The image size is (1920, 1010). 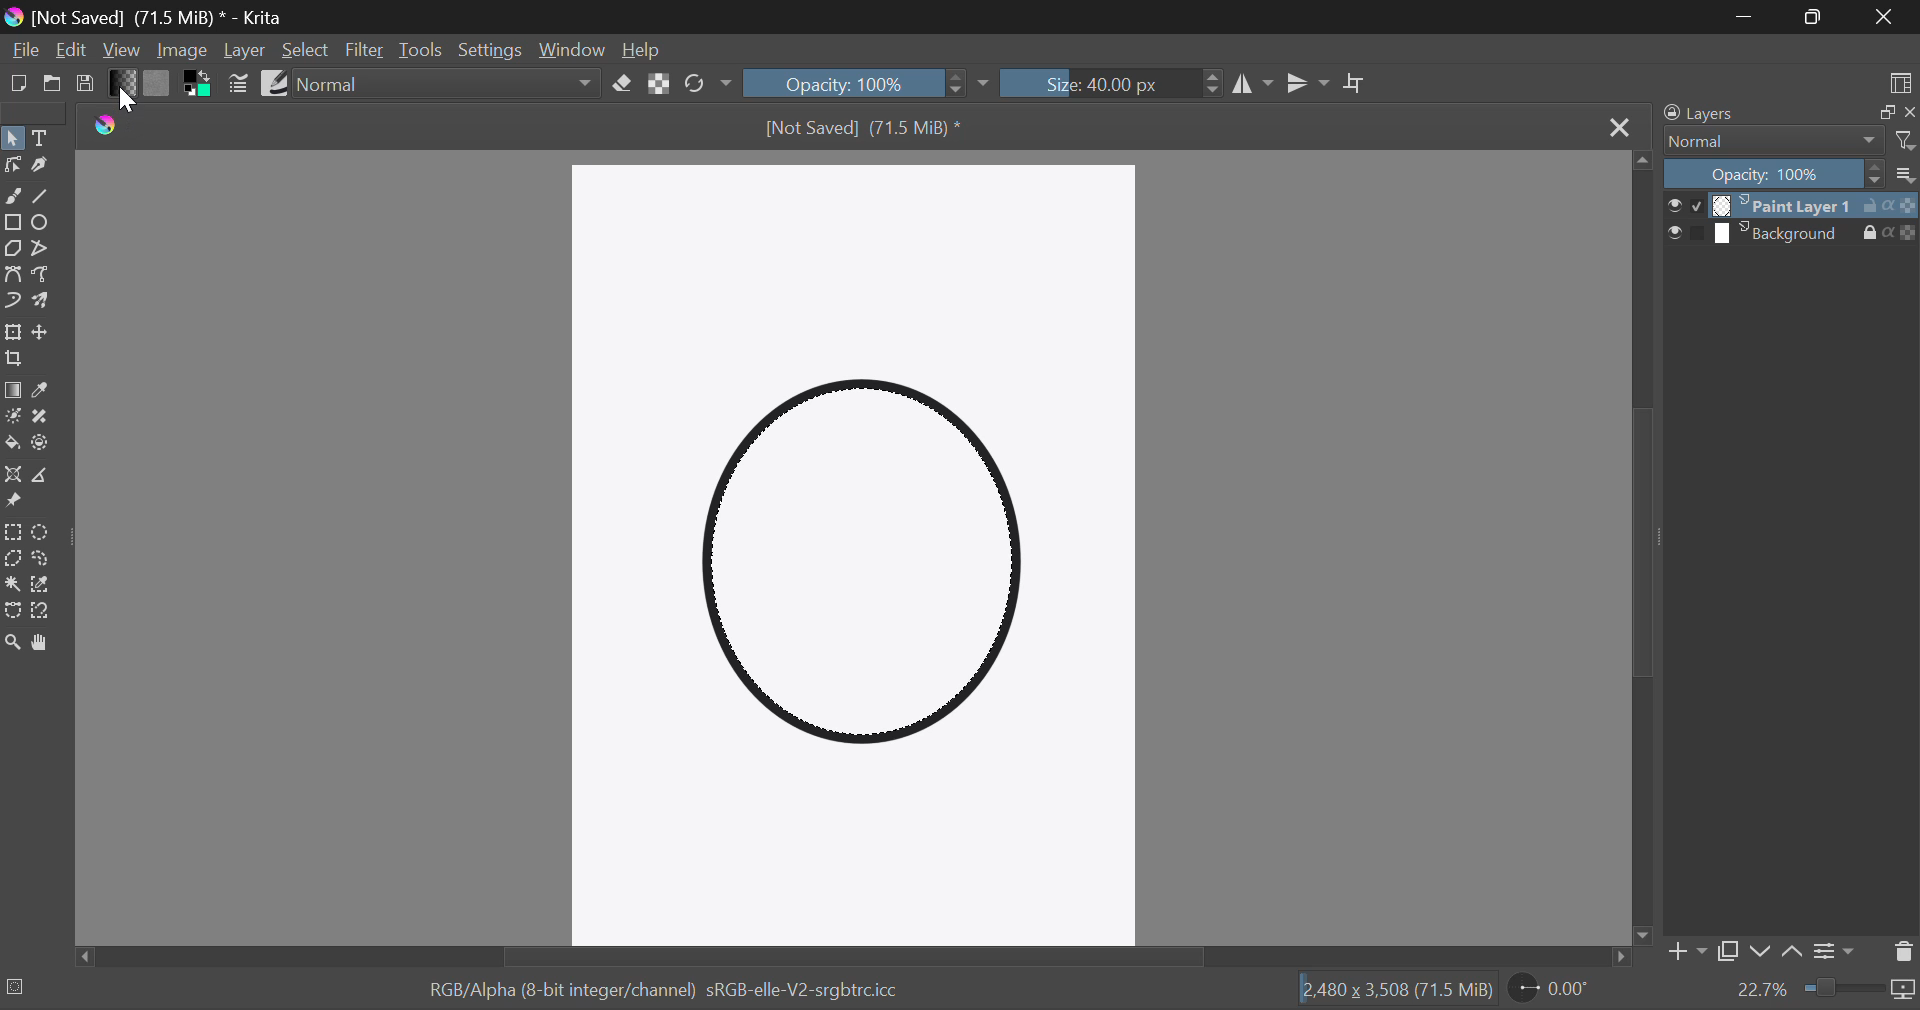 What do you see at coordinates (43, 303) in the screenshot?
I see `Multibrush` at bounding box center [43, 303].